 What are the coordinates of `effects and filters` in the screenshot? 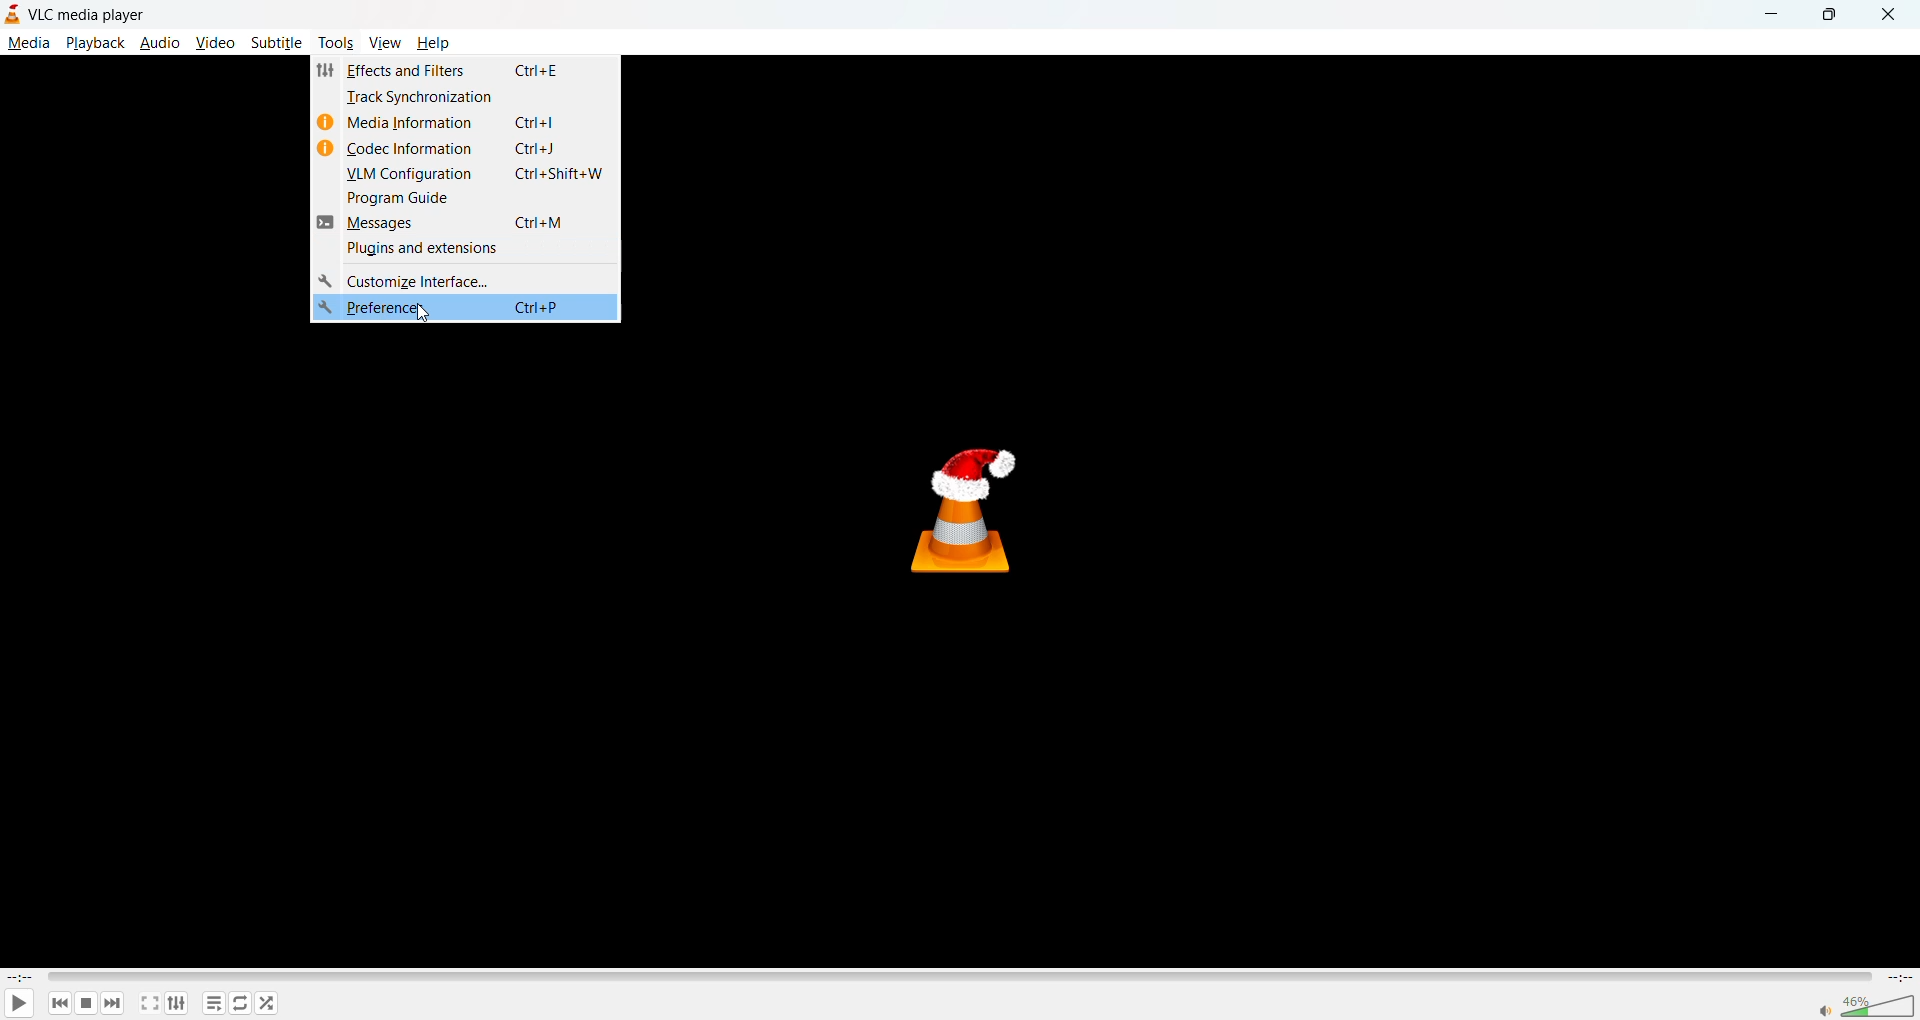 It's located at (462, 66).